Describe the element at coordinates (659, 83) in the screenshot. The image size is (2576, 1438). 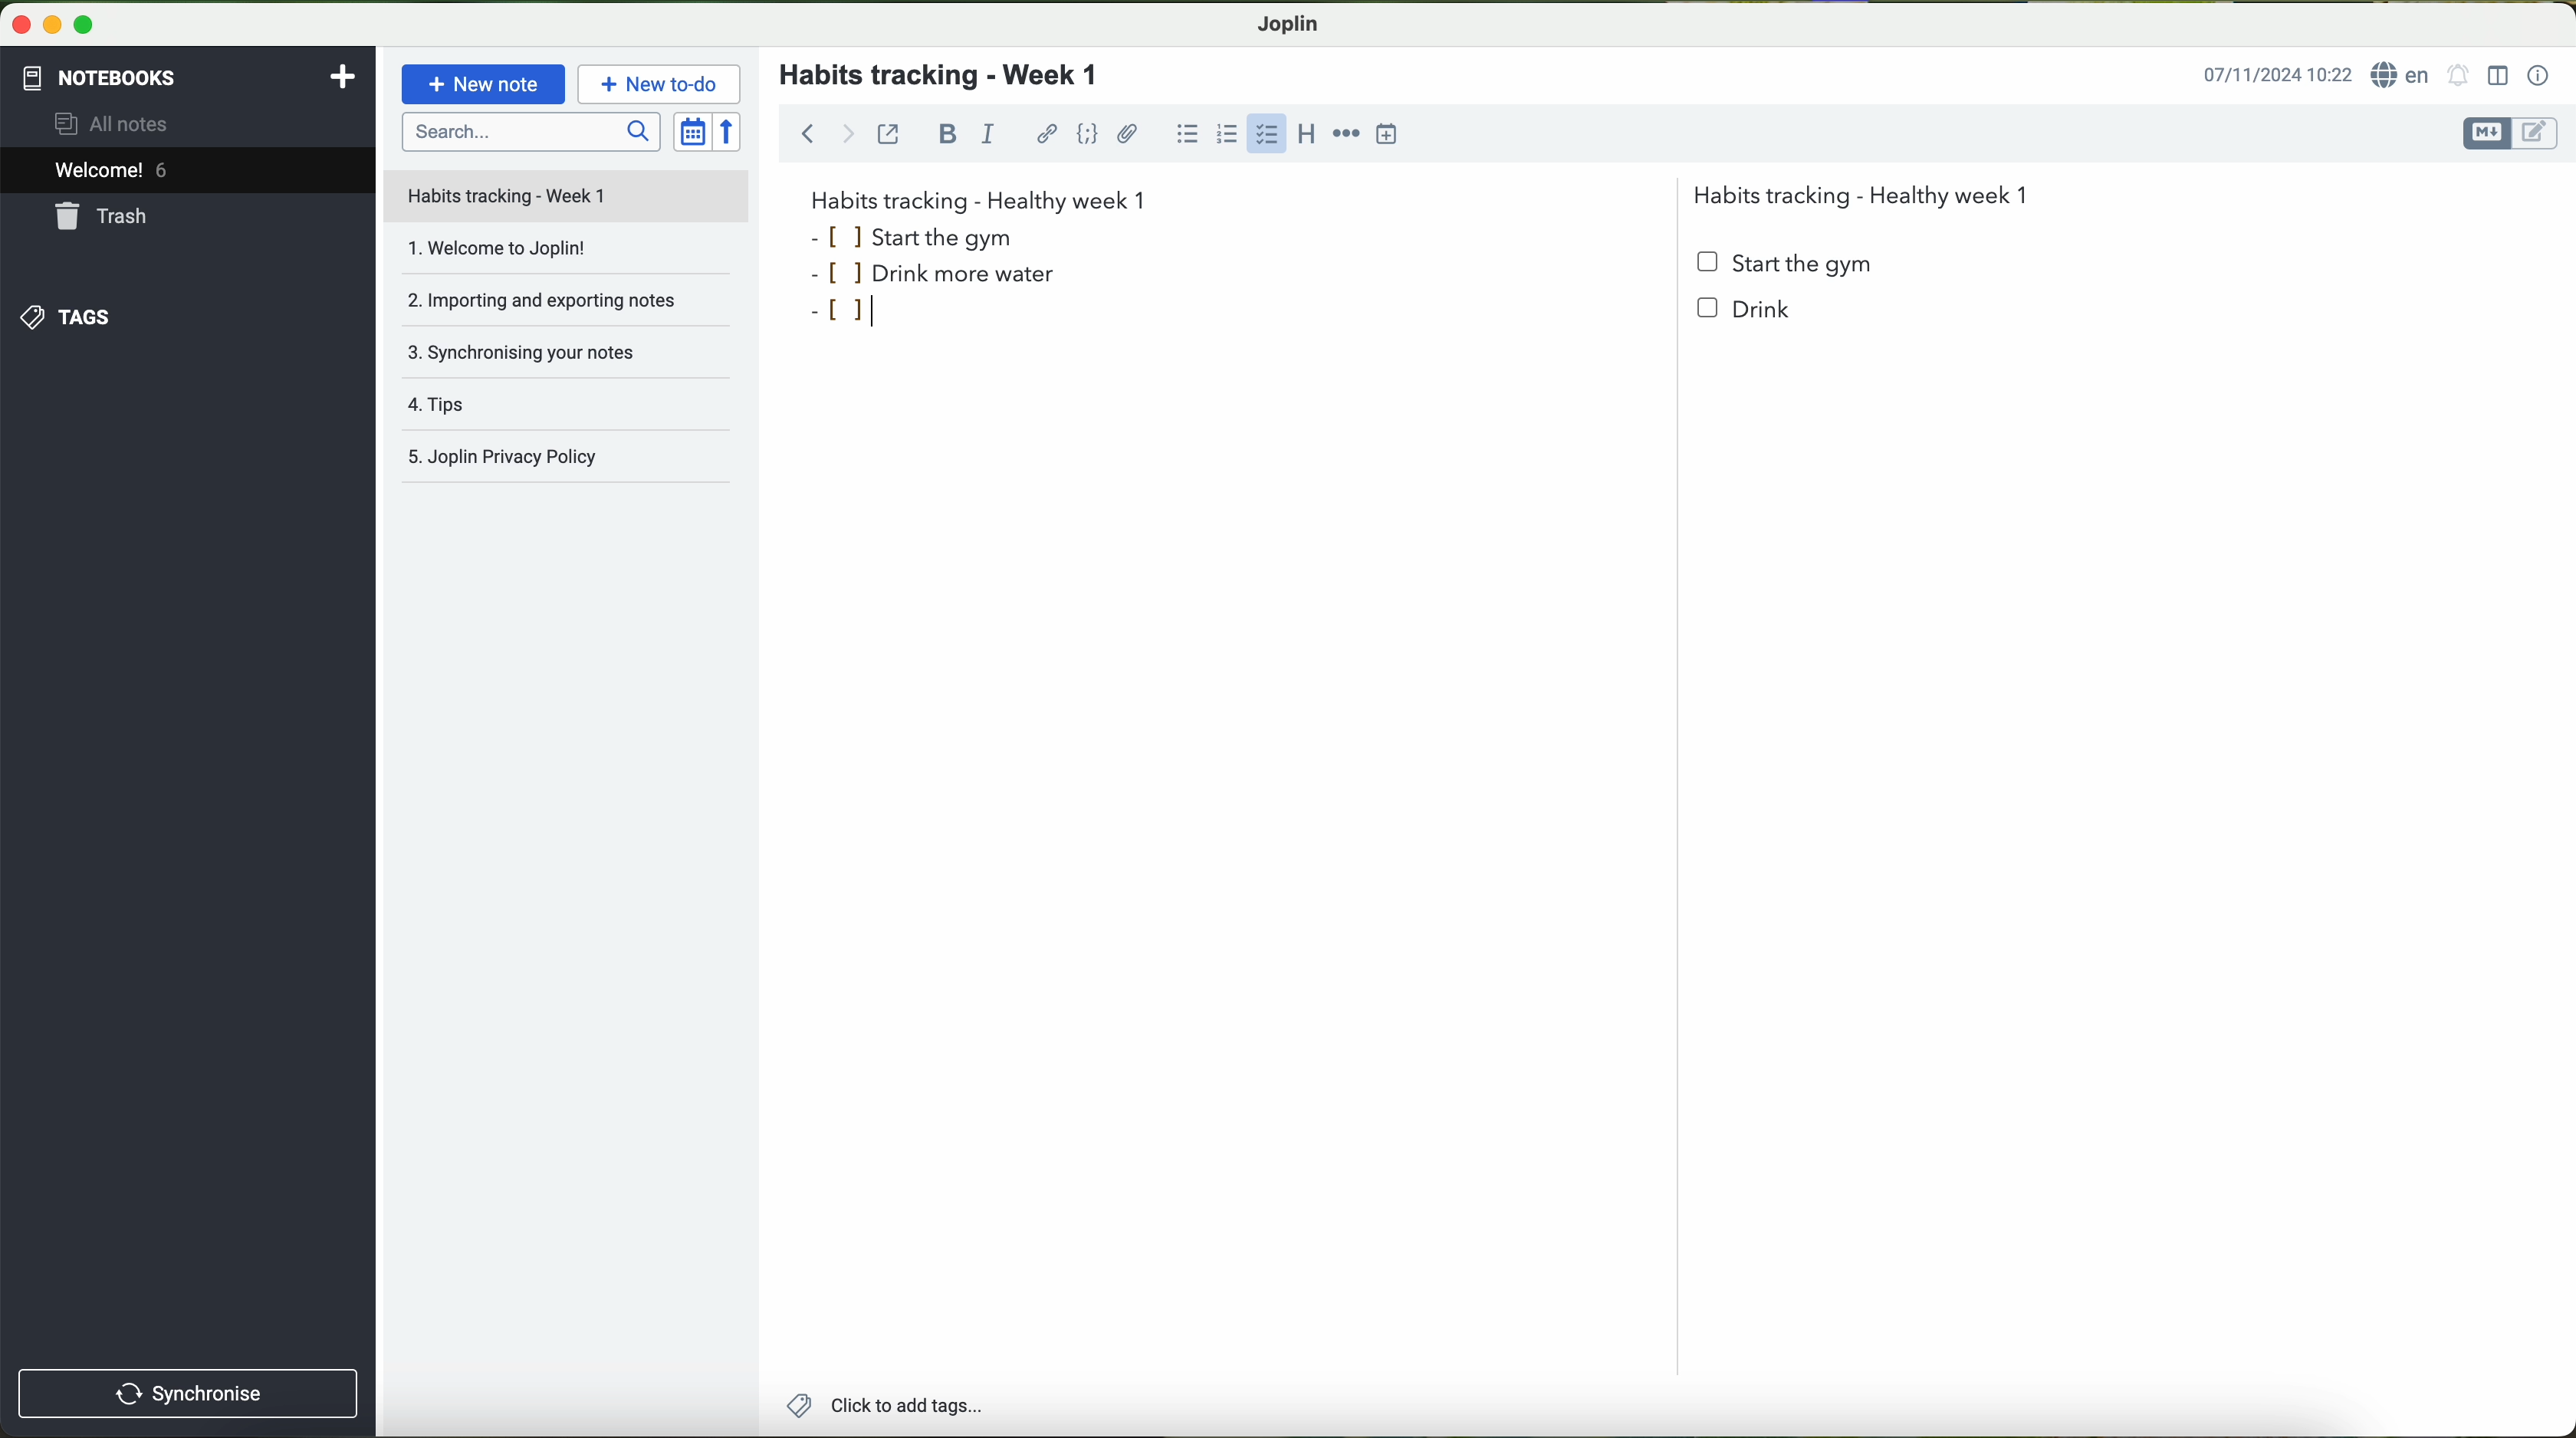
I see `new to-do button` at that location.